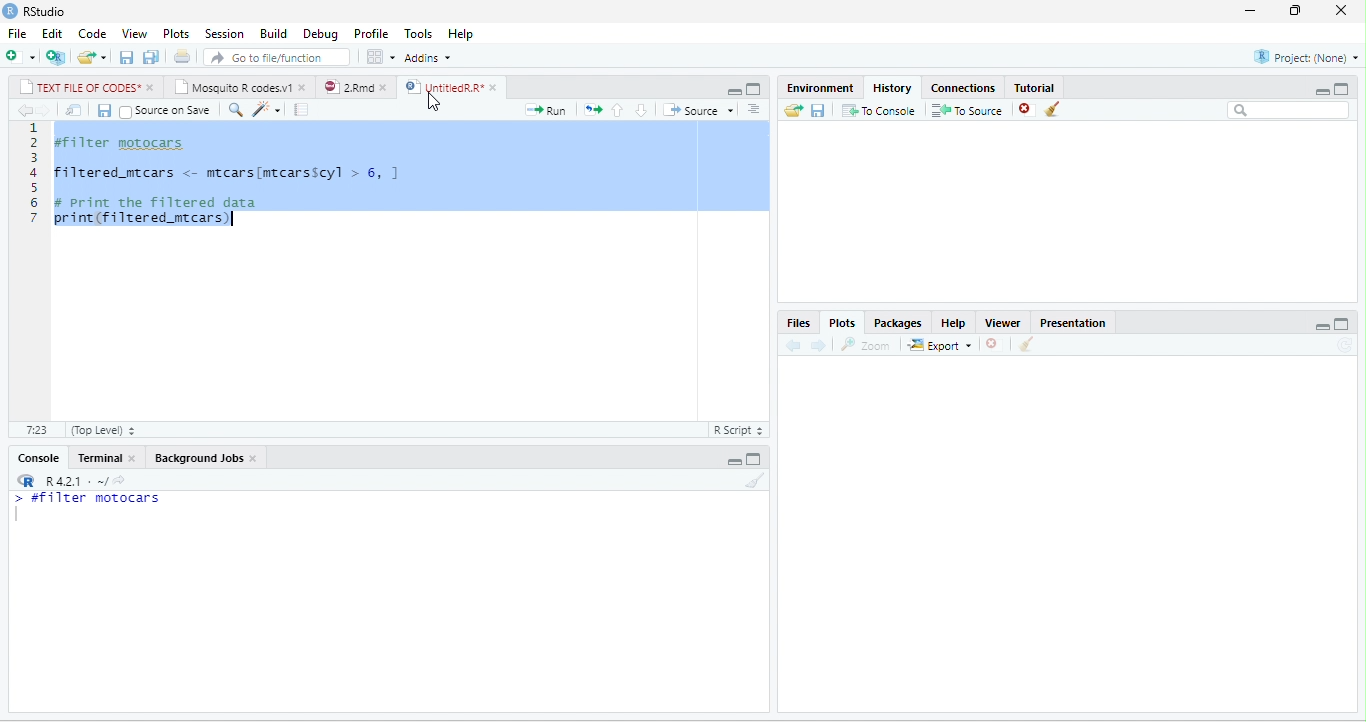 The image size is (1366, 722). Describe the element at coordinates (135, 33) in the screenshot. I see `View` at that location.